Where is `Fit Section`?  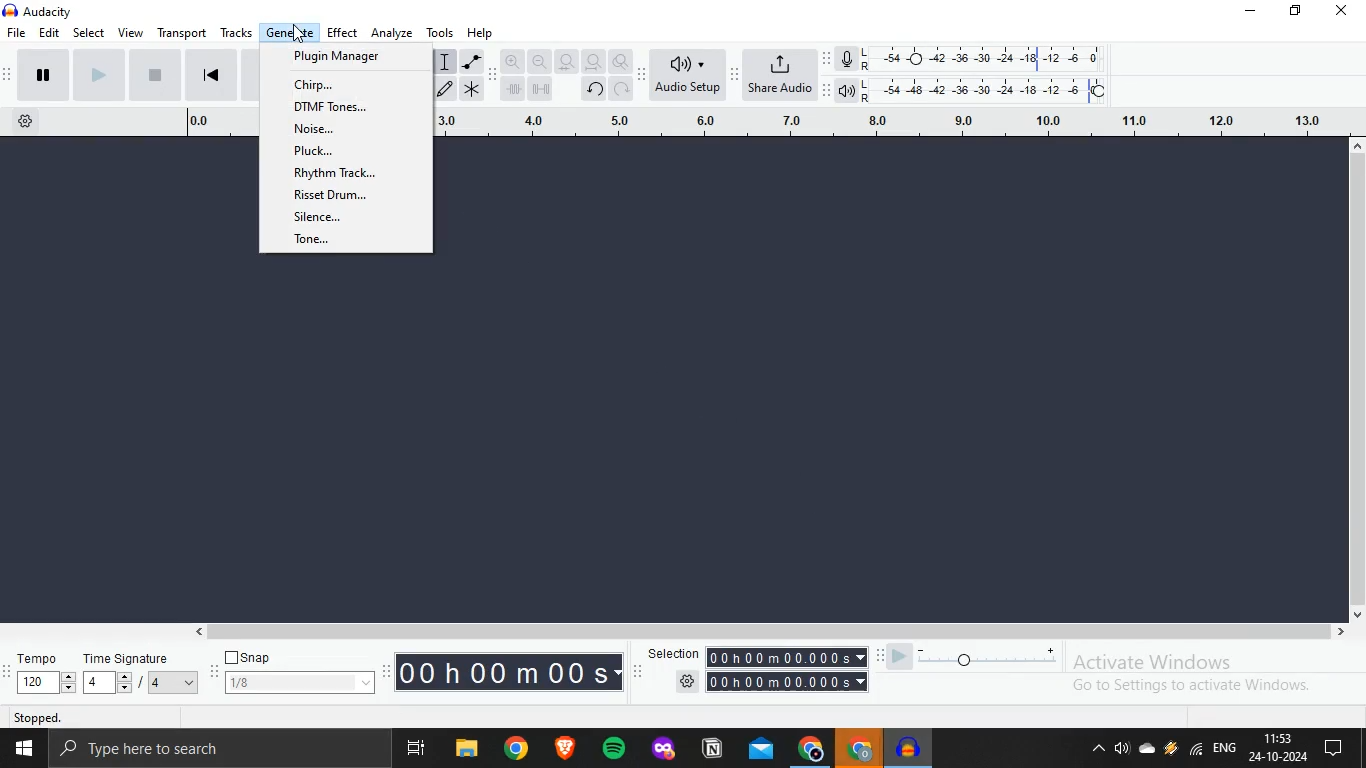 Fit Section is located at coordinates (567, 62).